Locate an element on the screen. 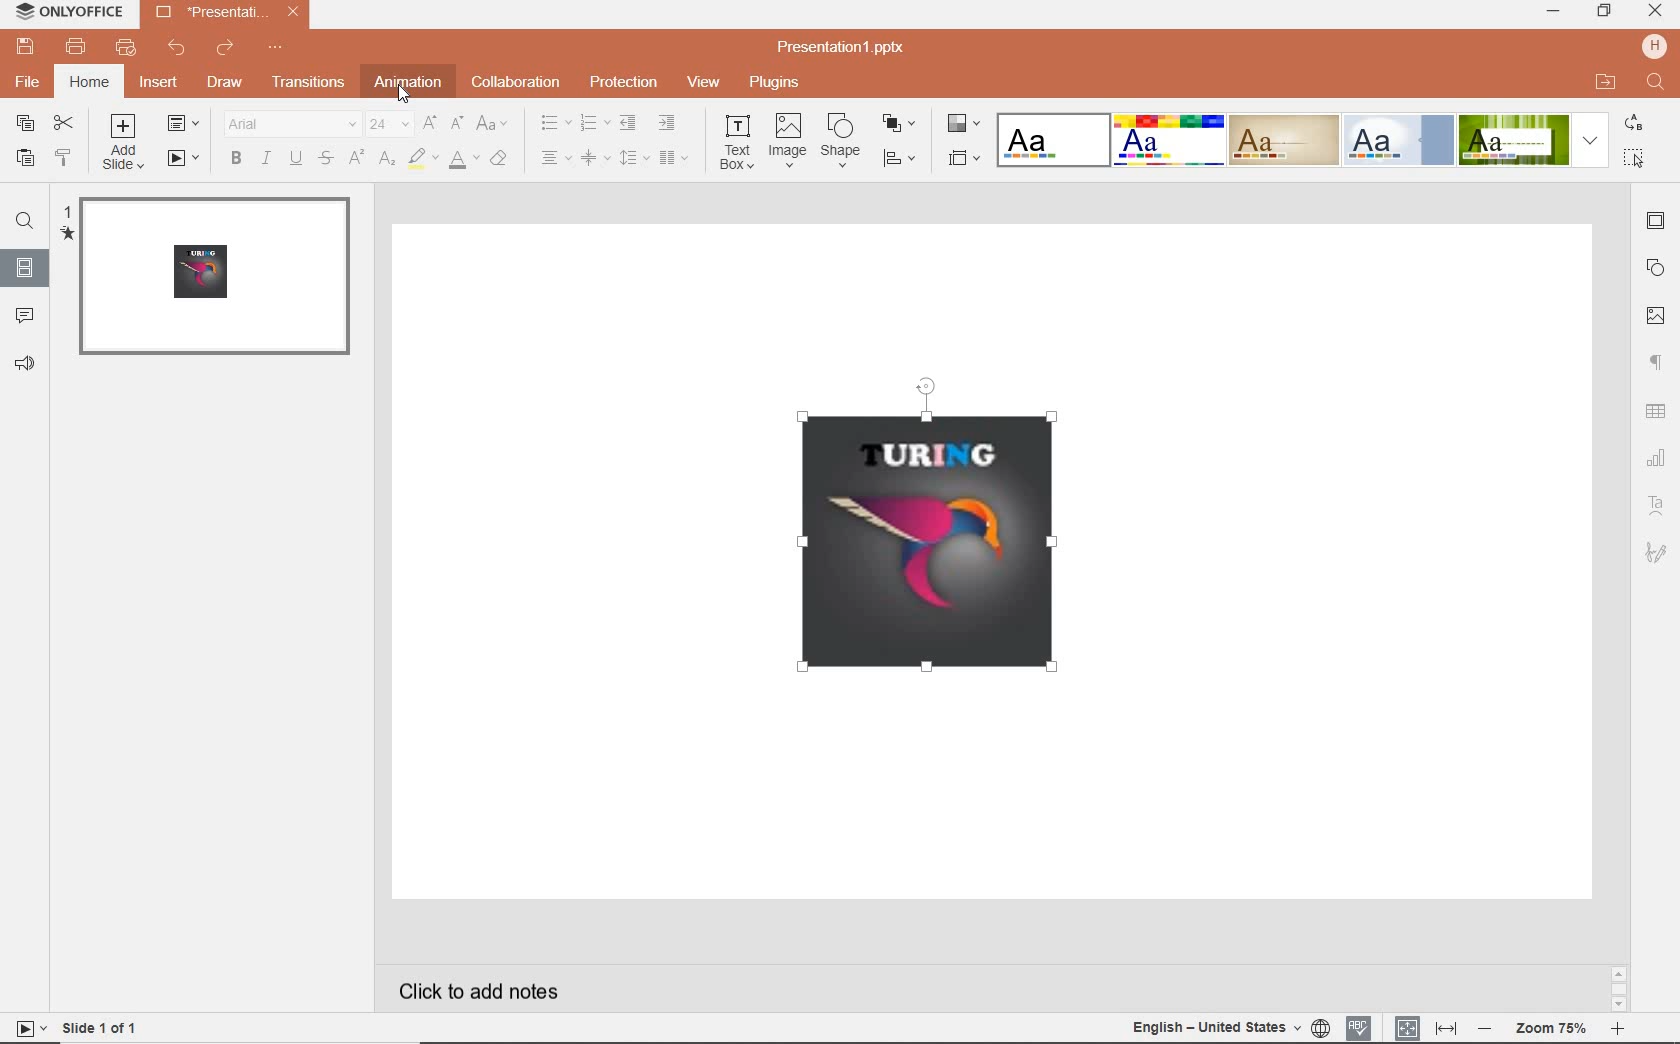 The width and height of the screenshot is (1680, 1044). text language is located at coordinates (1214, 1026).